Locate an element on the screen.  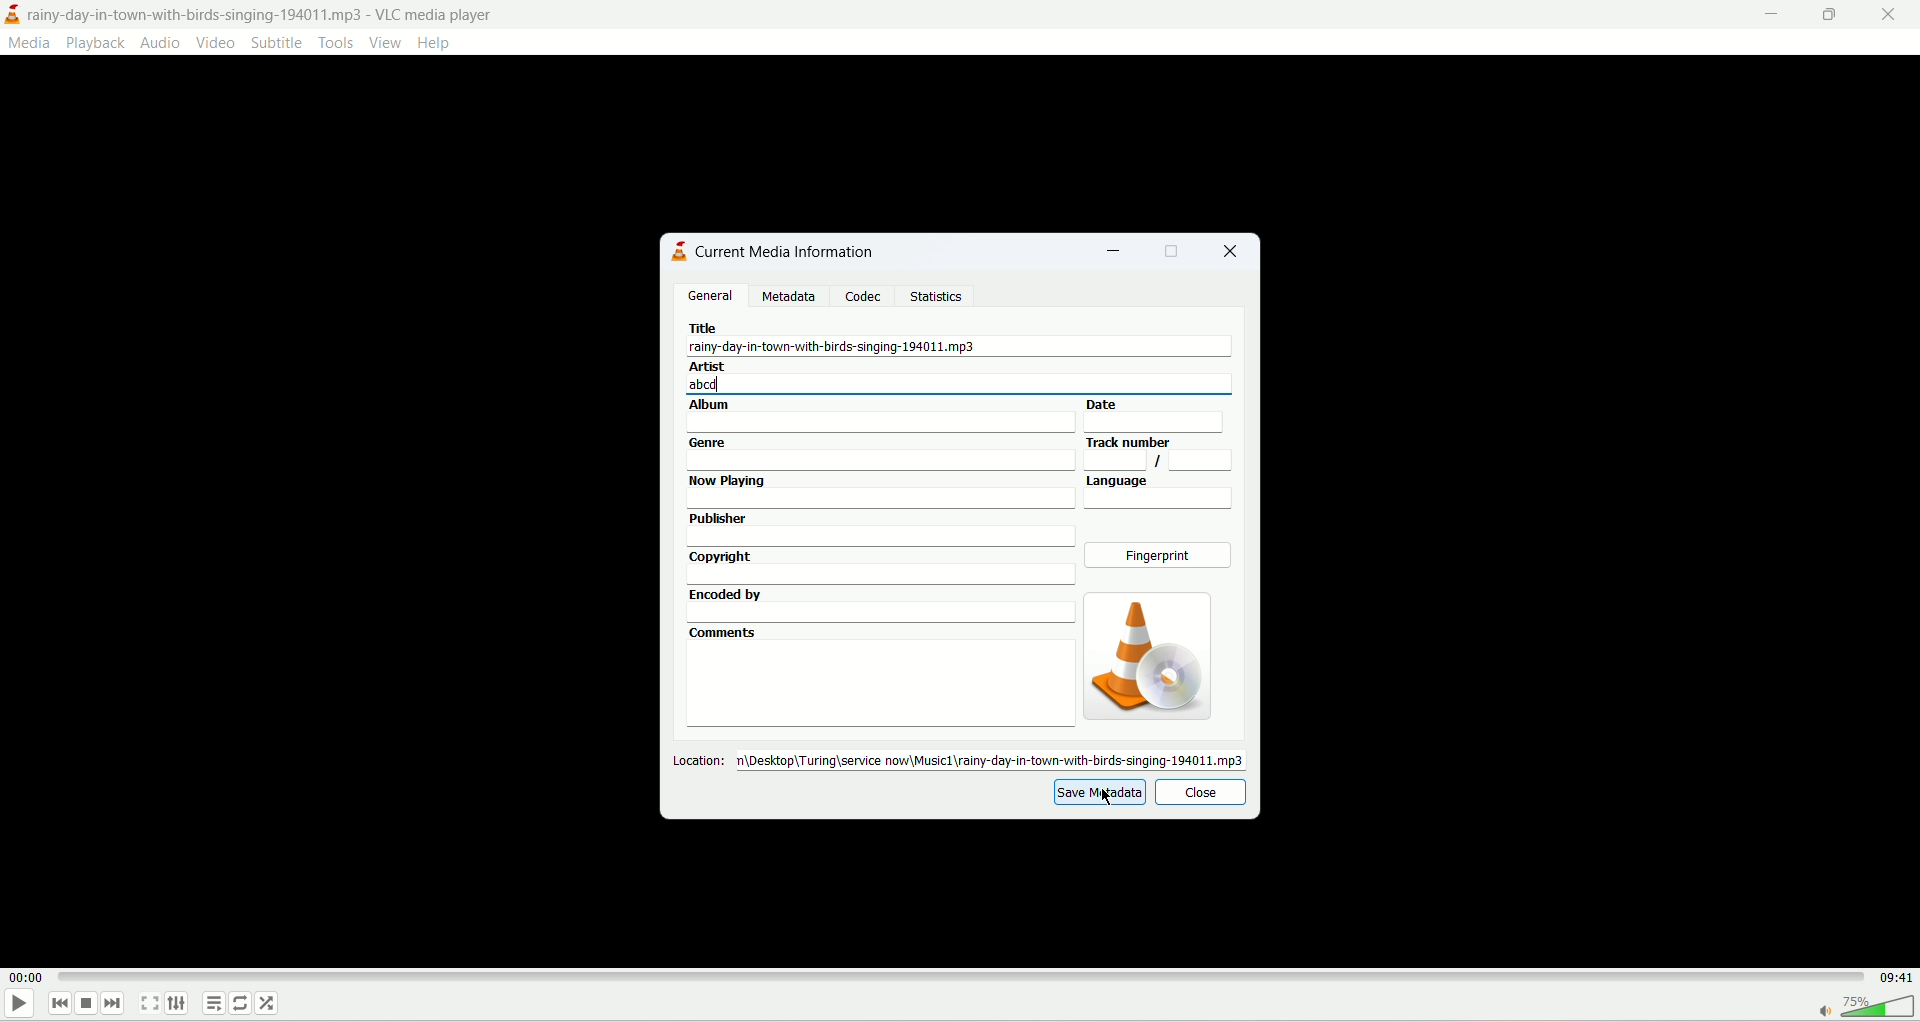
next is located at coordinates (119, 1001).